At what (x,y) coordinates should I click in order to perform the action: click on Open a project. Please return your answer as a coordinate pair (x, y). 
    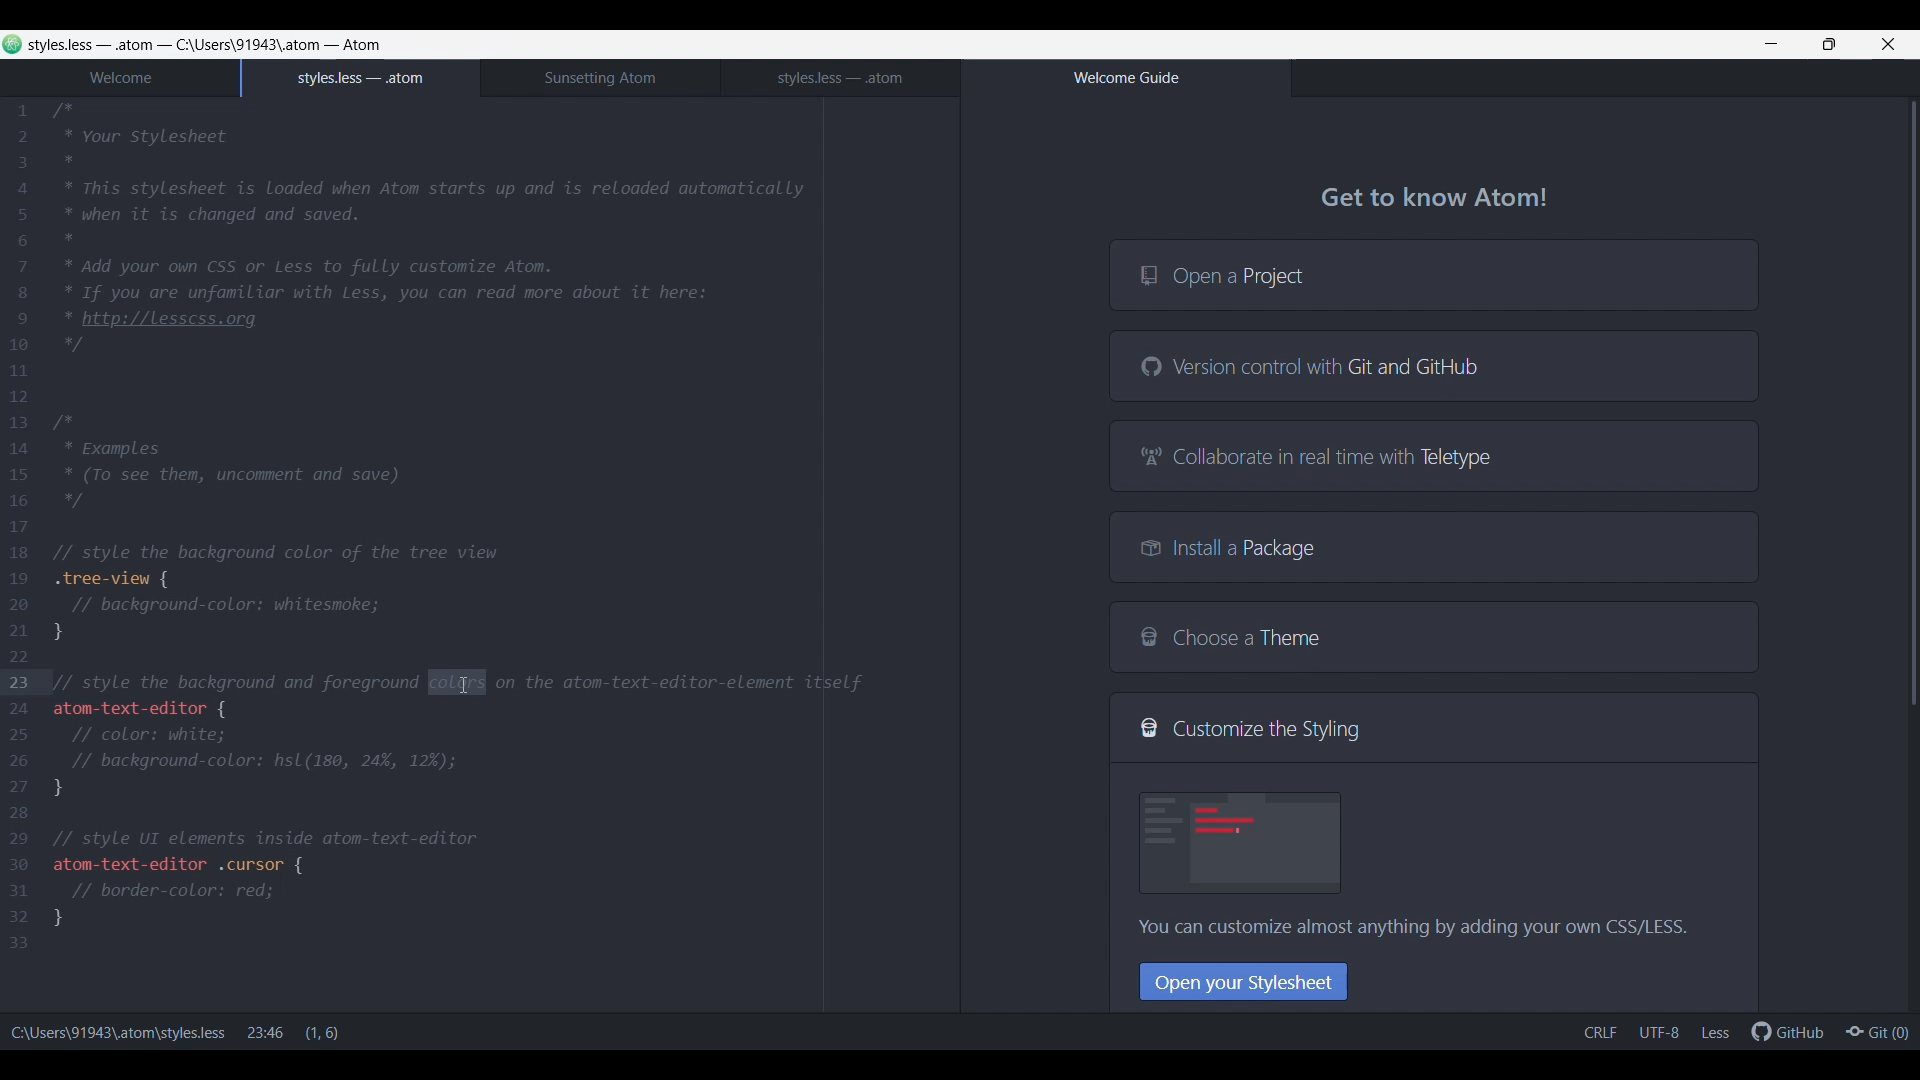
    Looking at the image, I should click on (1433, 274).